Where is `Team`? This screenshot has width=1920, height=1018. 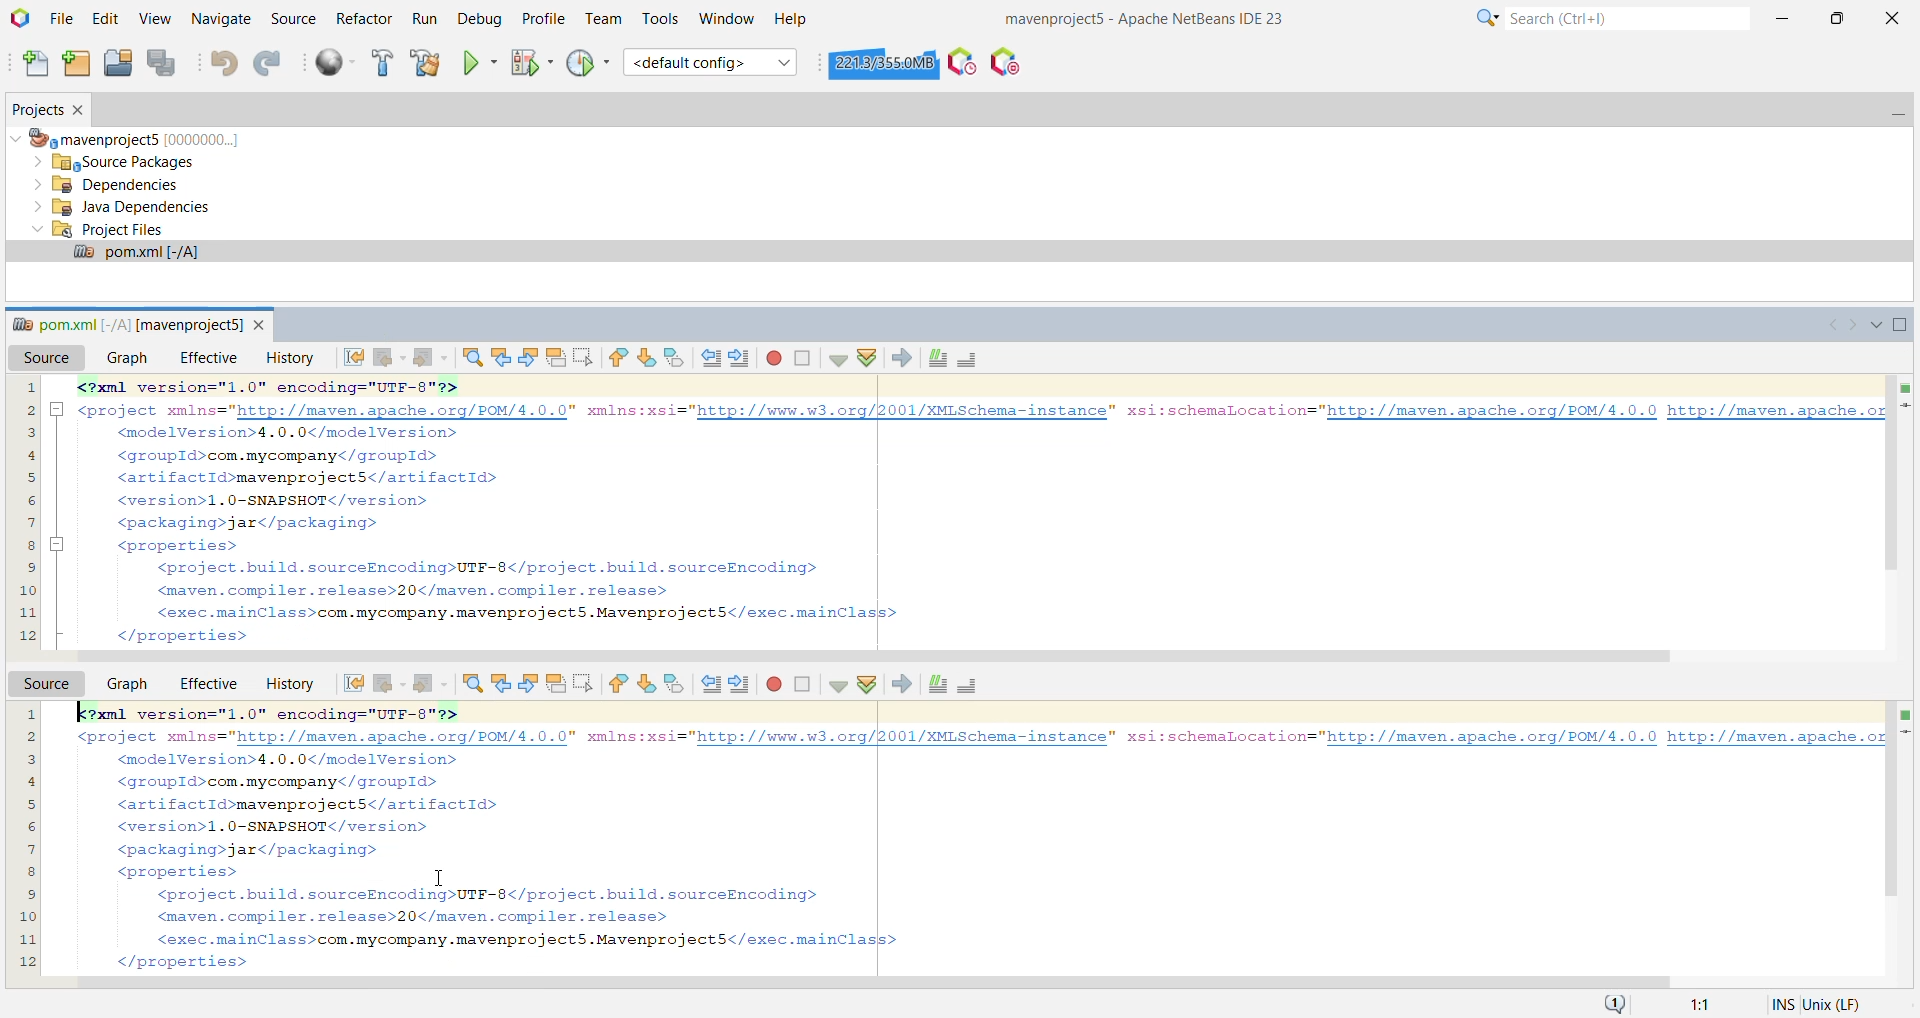 Team is located at coordinates (601, 19).